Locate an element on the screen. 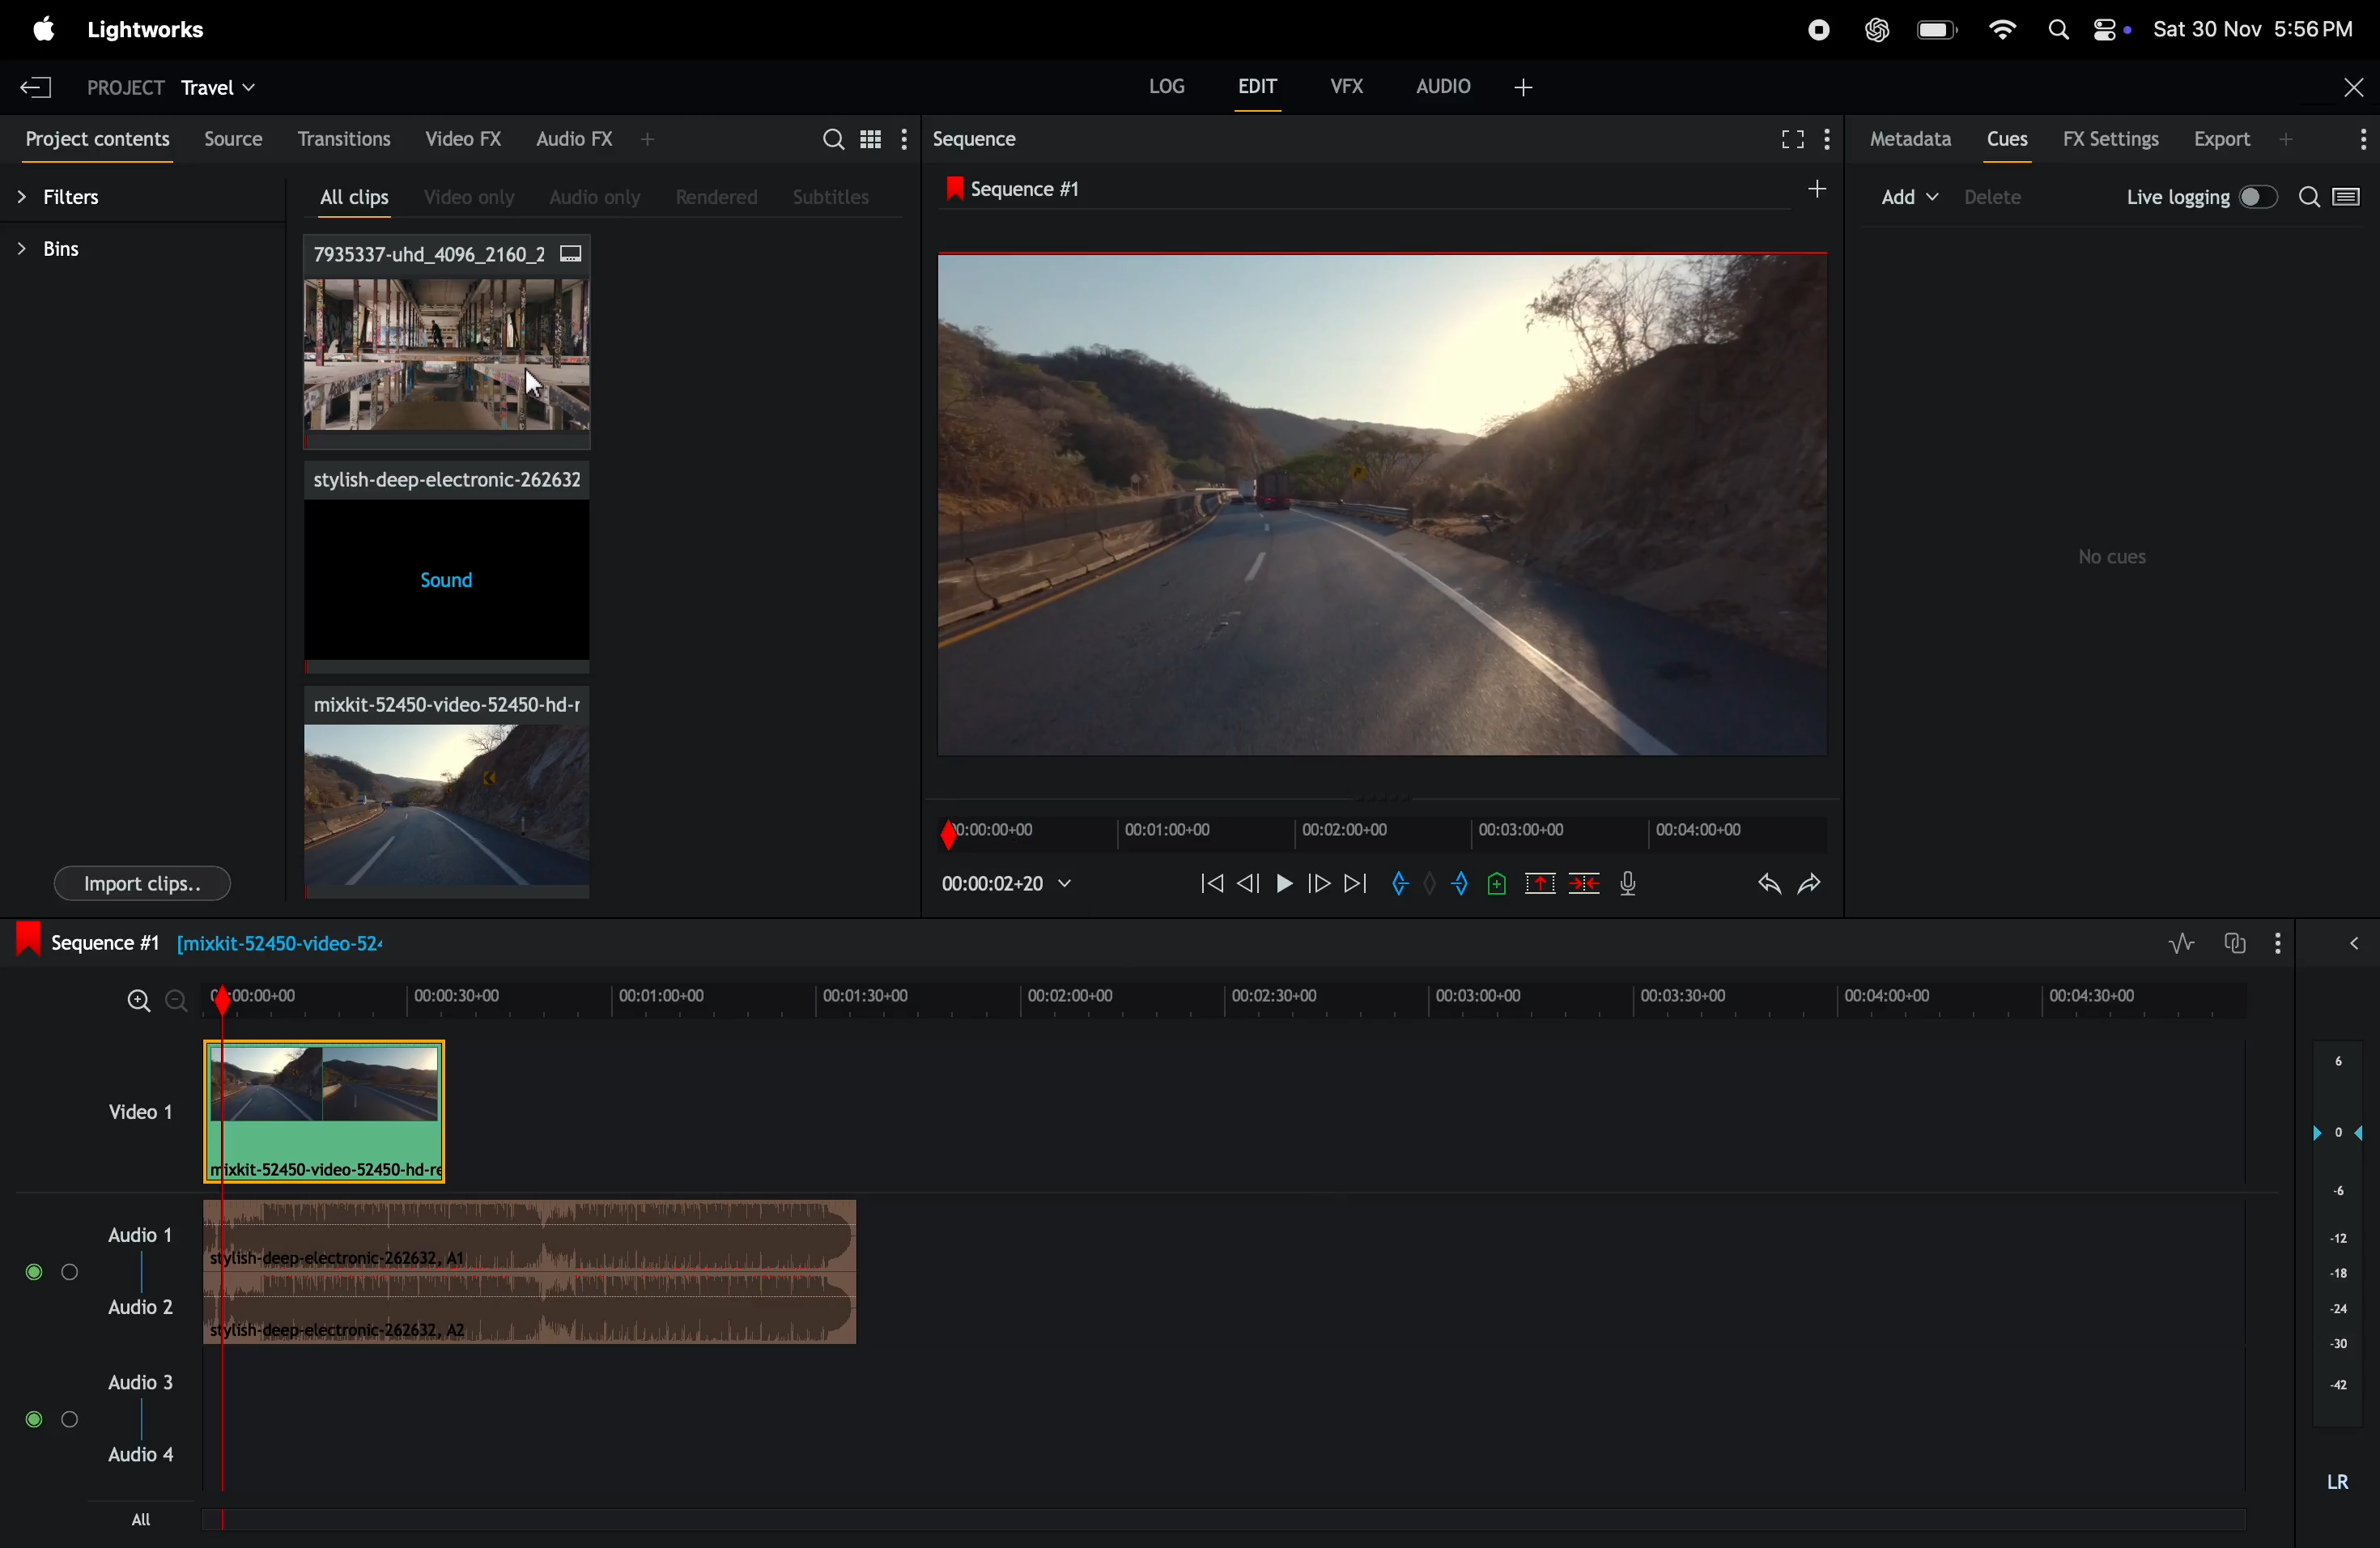 This screenshot has width=2380, height=1548. video clips is located at coordinates (447, 345).